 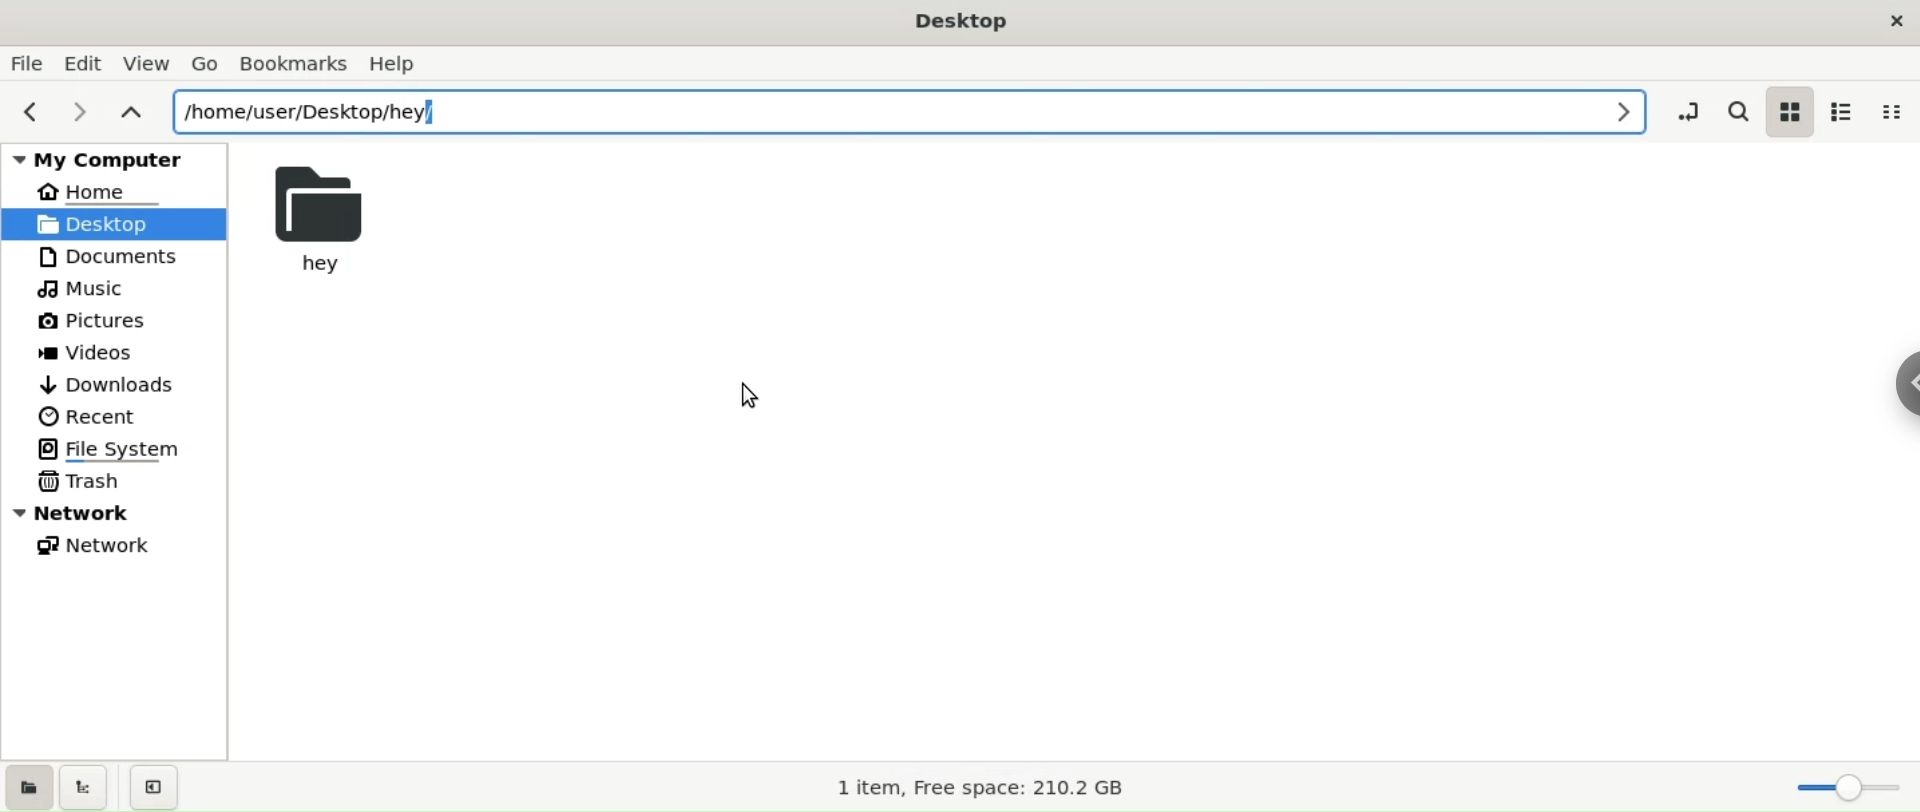 What do you see at coordinates (100, 549) in the screenshot?
I see `network` at bounding box center [100, 549].